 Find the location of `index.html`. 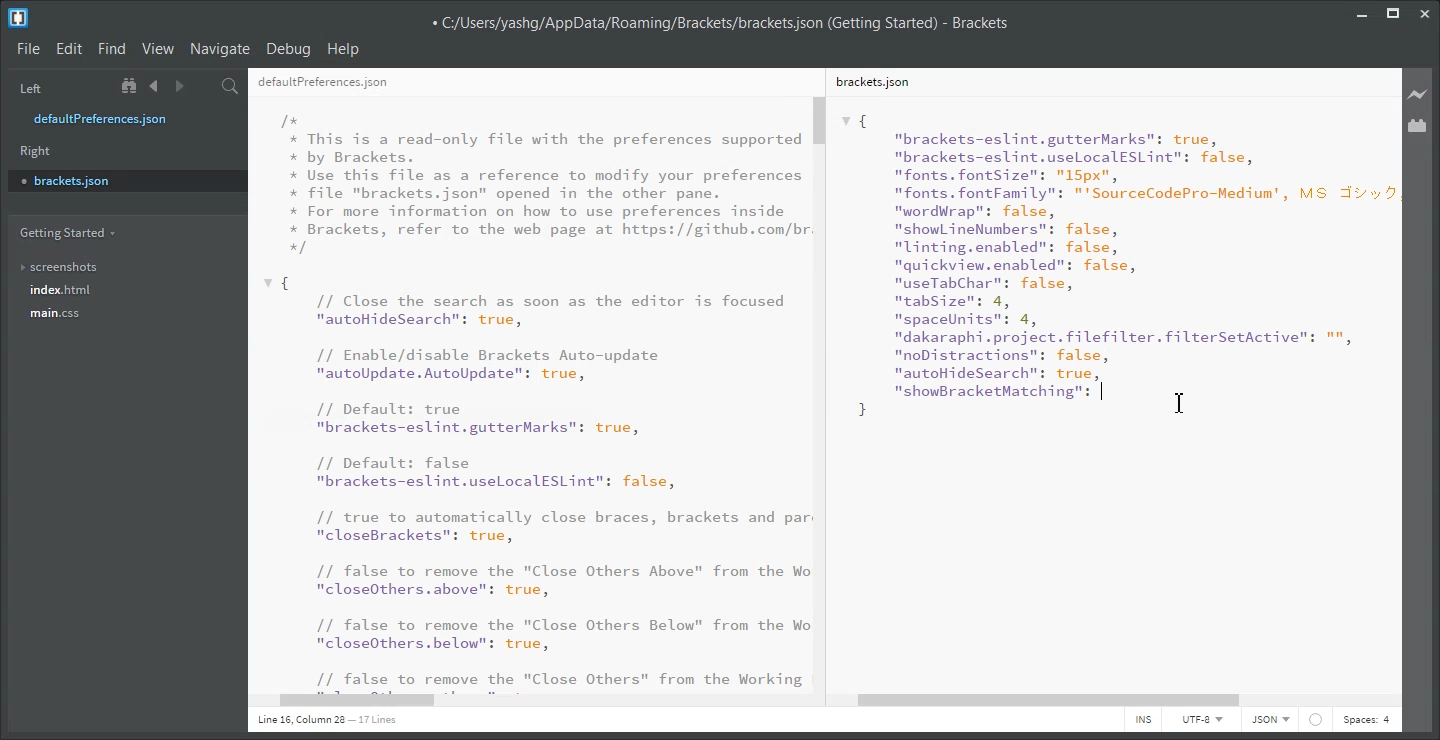

index.html is located at coordinates (61, 290).